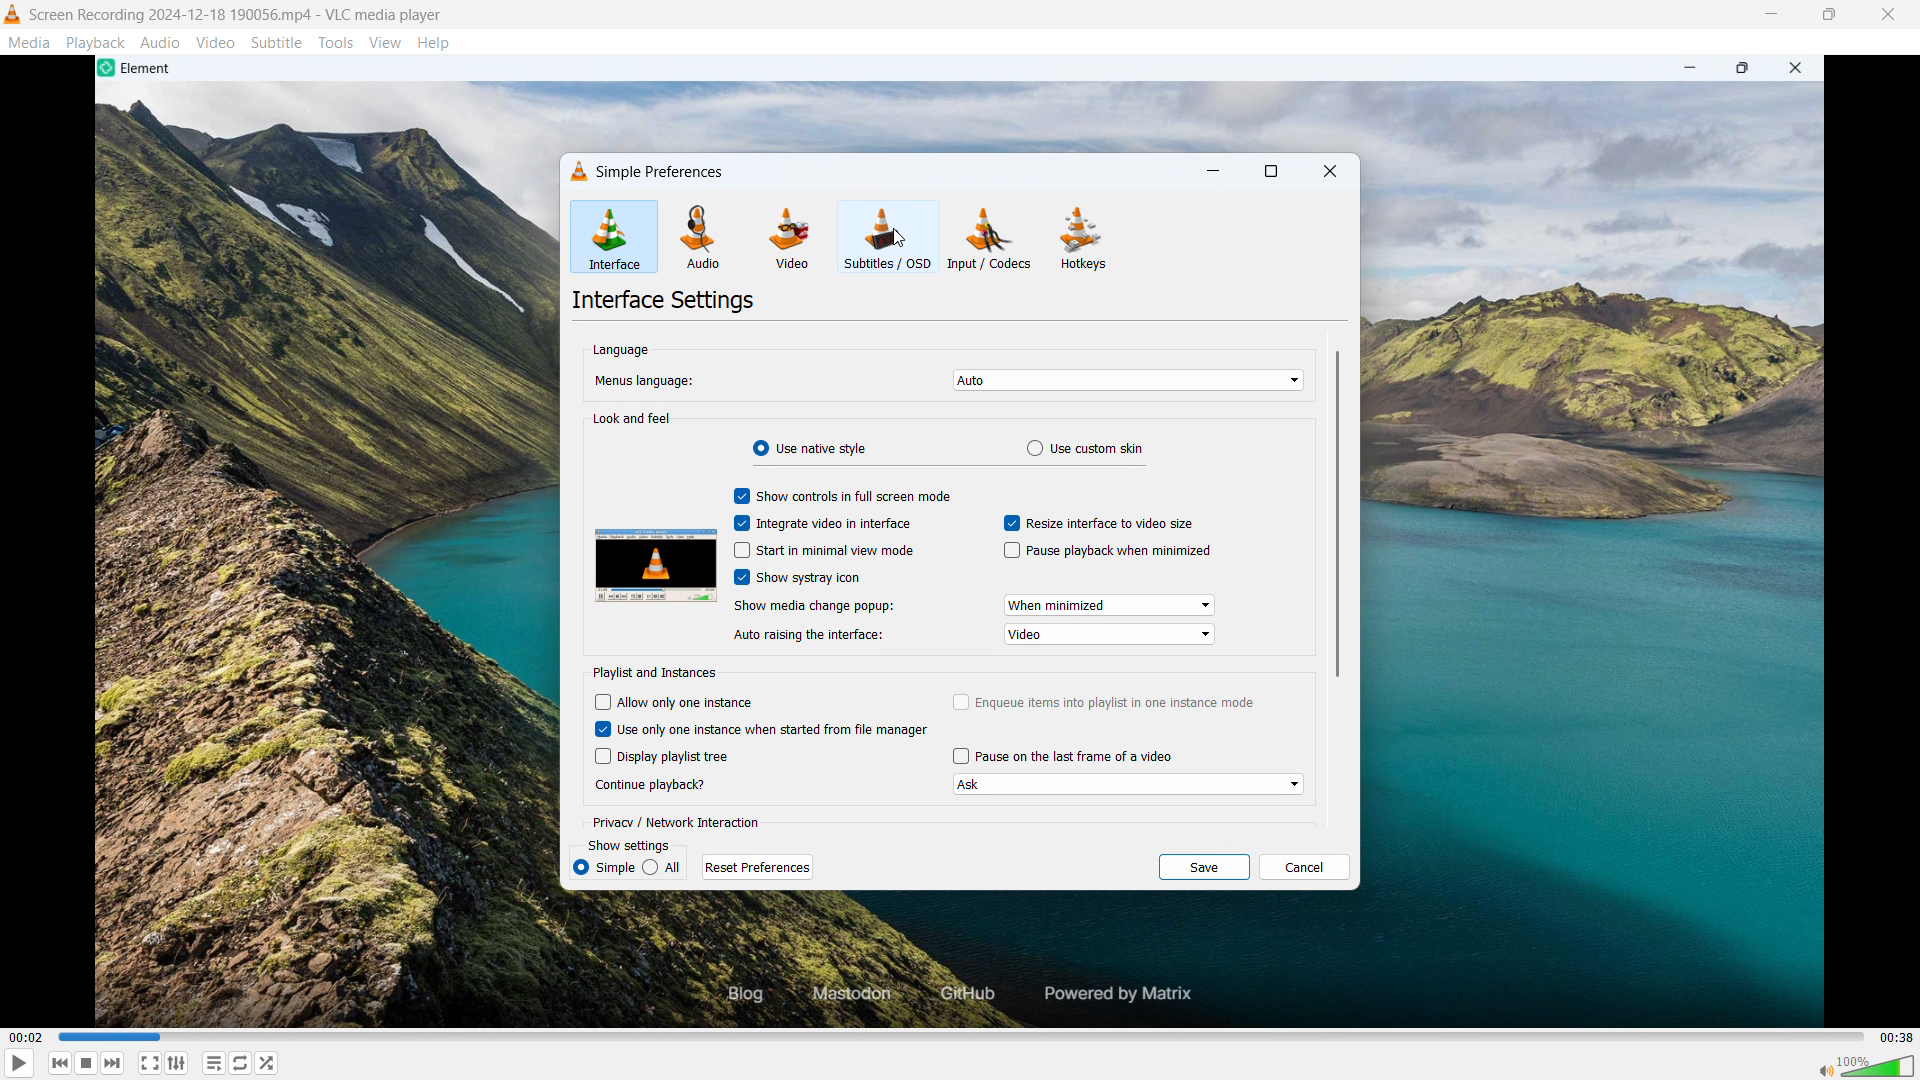 The width and height of the screenshot is (1920, 1080). I want to click on hotkeys, so click(1084, 238).